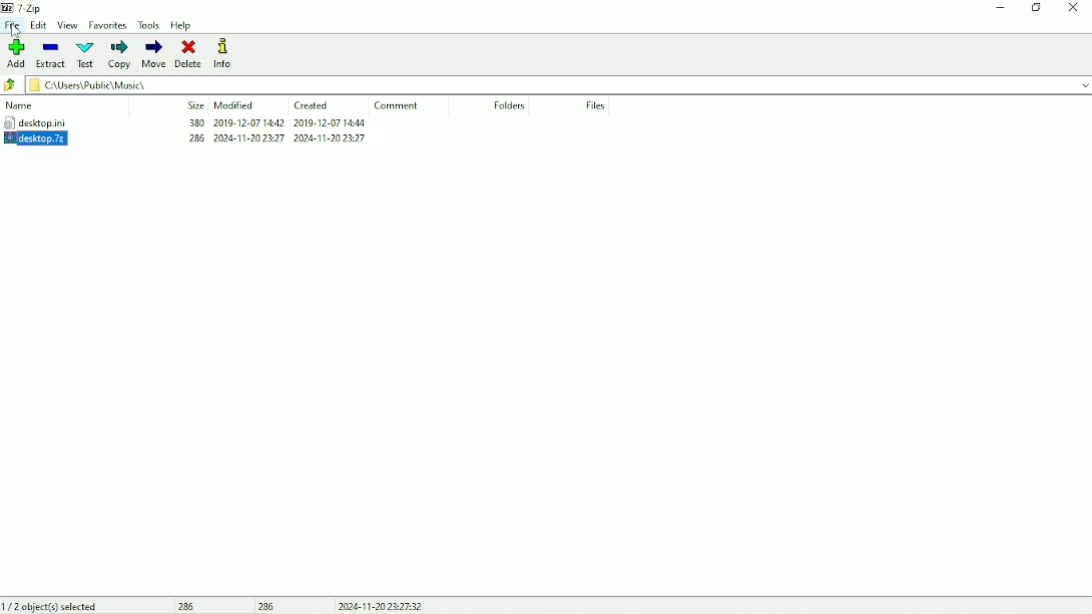 This screenshot has width=1092, height=614. What do you see at coordinates (48, 138) in the screenshot?
I see `desktop.7z` at bounding box center [48, 138].